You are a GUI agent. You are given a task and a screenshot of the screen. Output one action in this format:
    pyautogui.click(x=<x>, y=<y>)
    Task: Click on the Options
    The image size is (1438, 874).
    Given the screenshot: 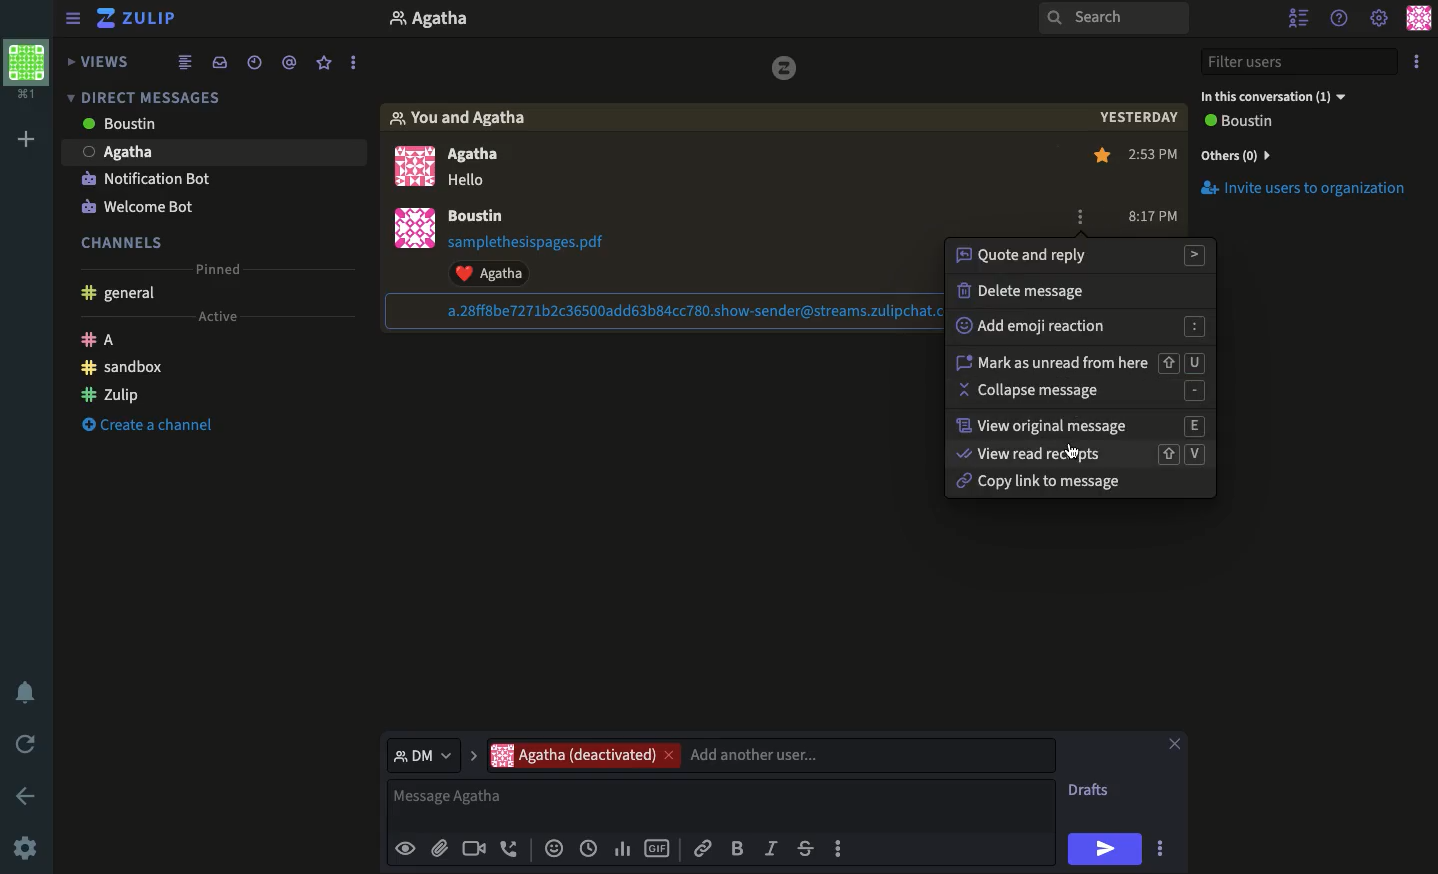 What is the action you would take?
    pyautogui.click(x=1416, y=61)
    